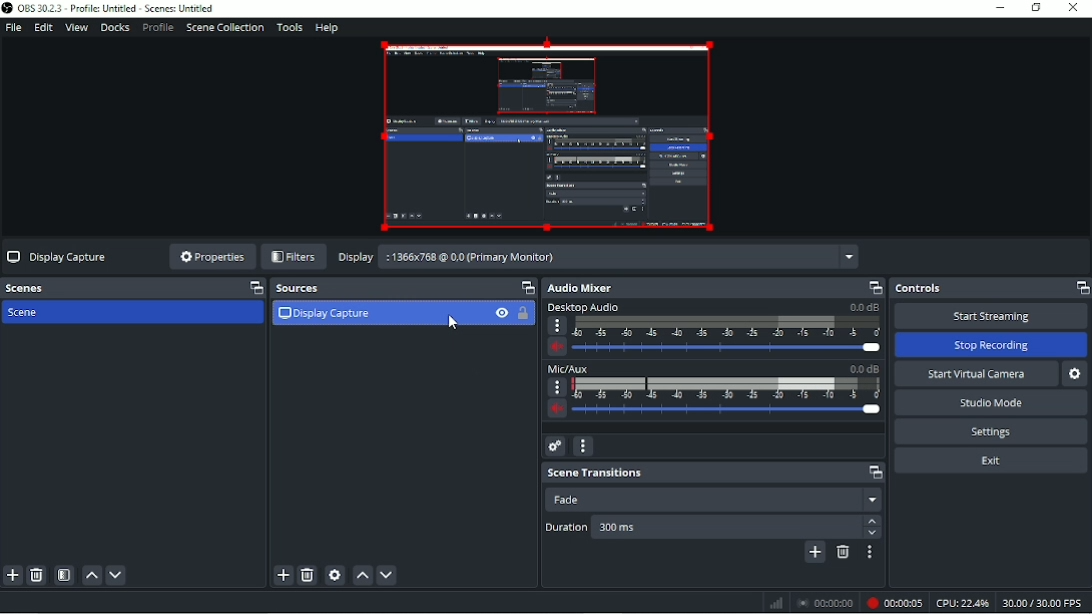  What do you see at coordinates (211, 256) in the screenshot?
I see `Properties` at bounding box center [211, 256].